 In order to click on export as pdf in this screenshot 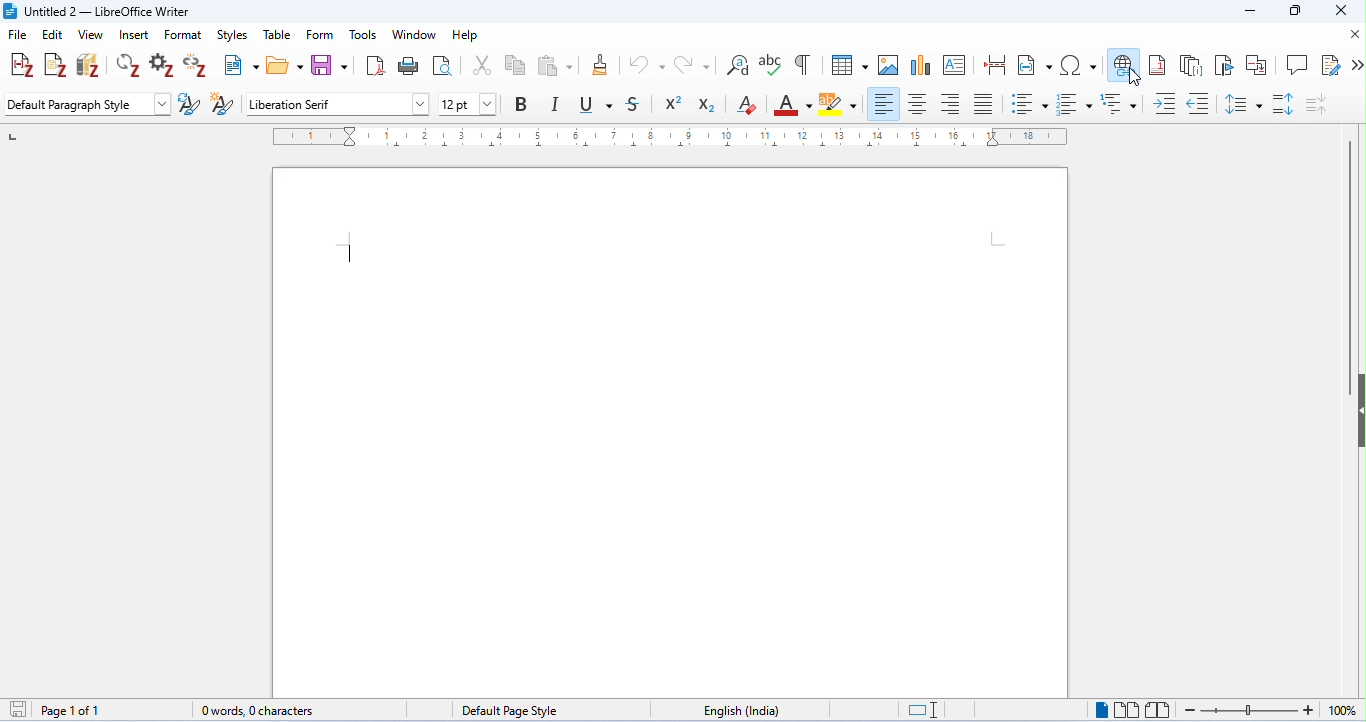, I will do `click(373, 66)`.